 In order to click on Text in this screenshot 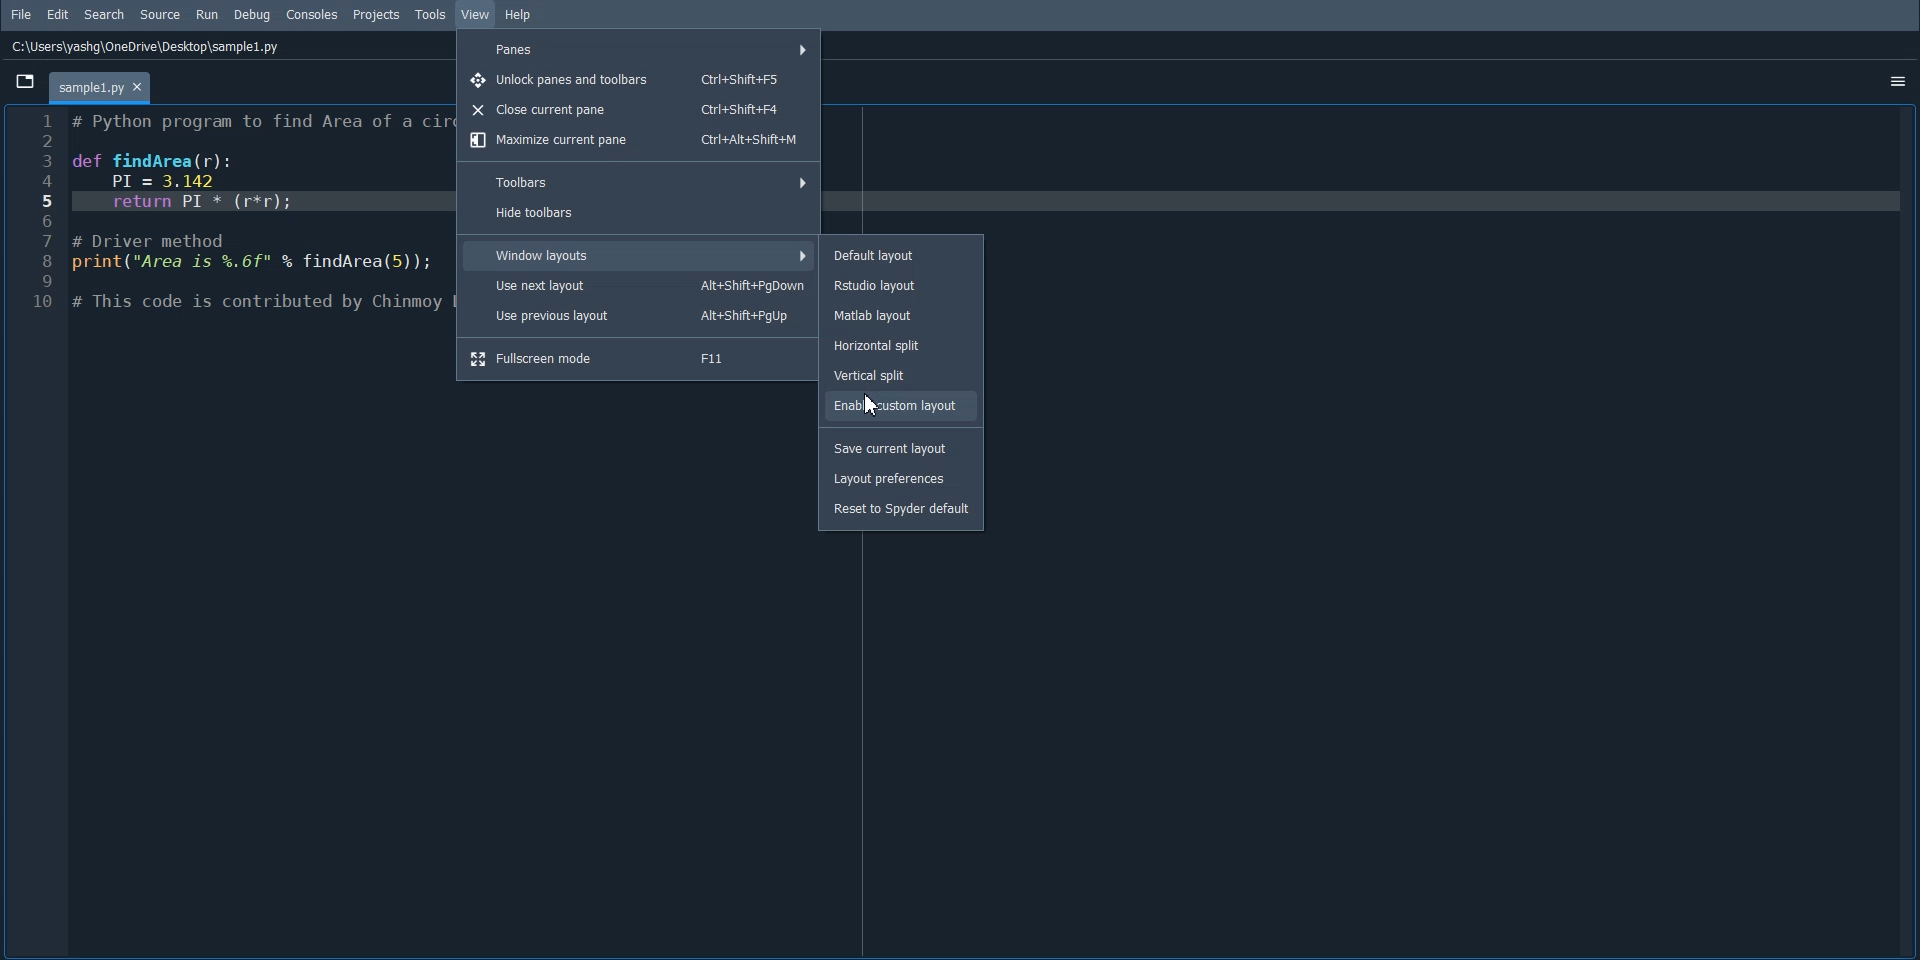, I will do `click(259, 213)`.